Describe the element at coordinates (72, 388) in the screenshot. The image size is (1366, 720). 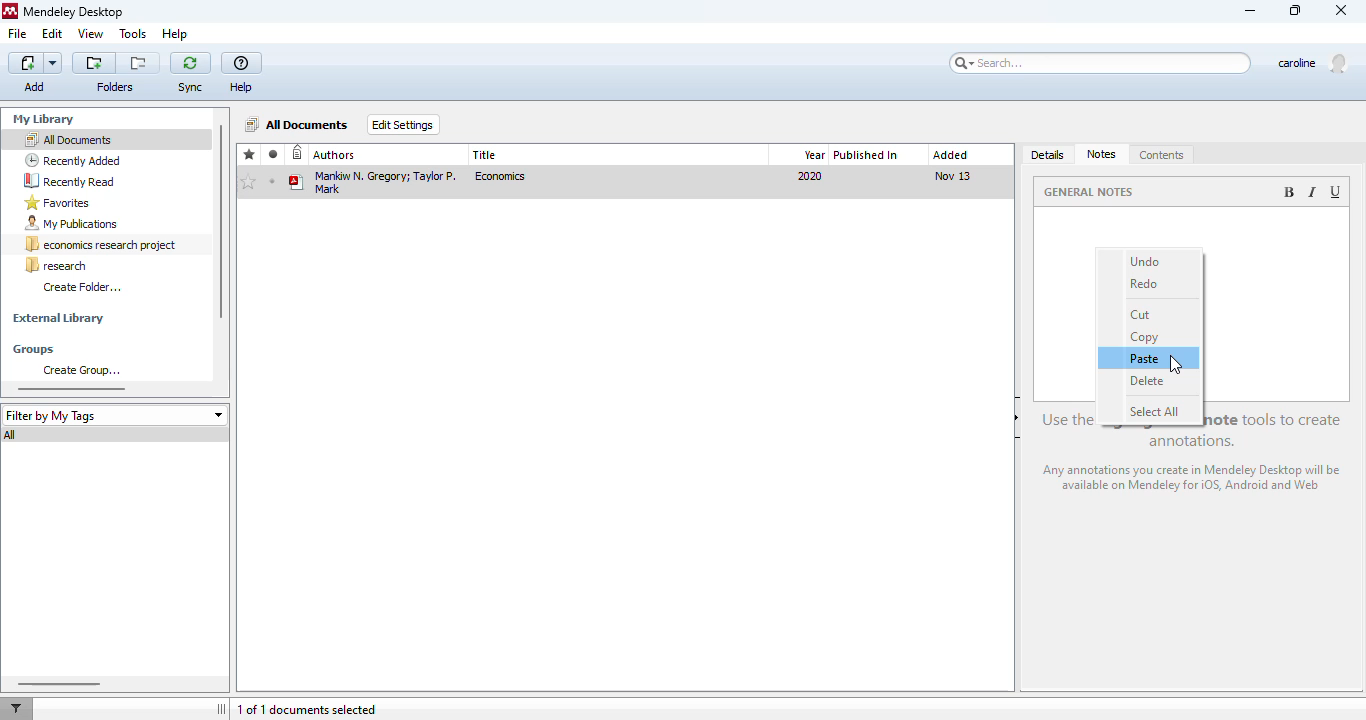
I see `horizontal scroll bar` at that location.